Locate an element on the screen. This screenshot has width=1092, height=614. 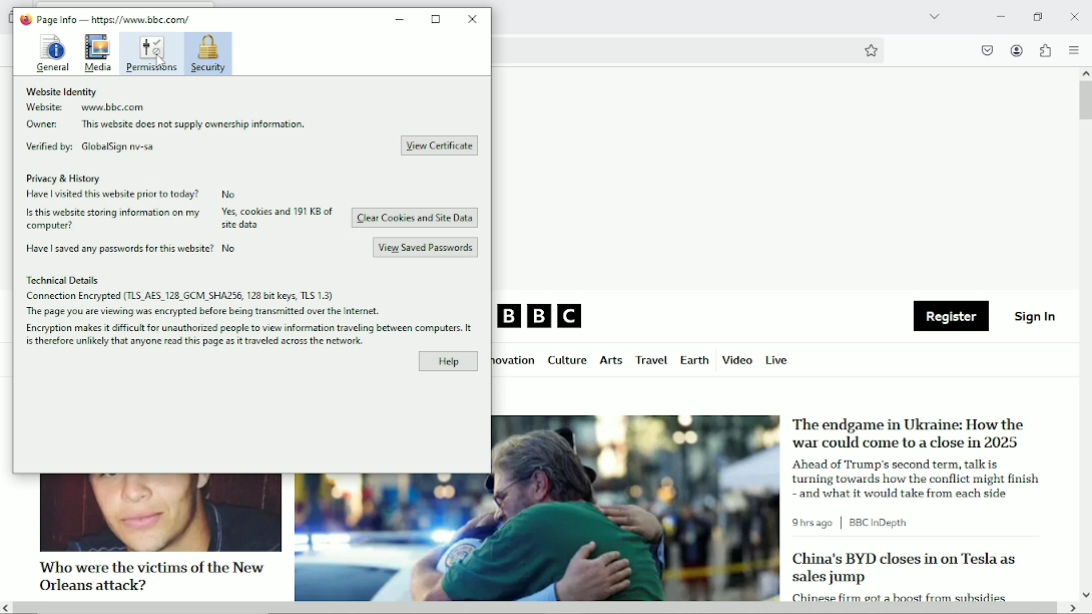
Have | saved any passwords for this website? No is located at coordinates (131, 248).